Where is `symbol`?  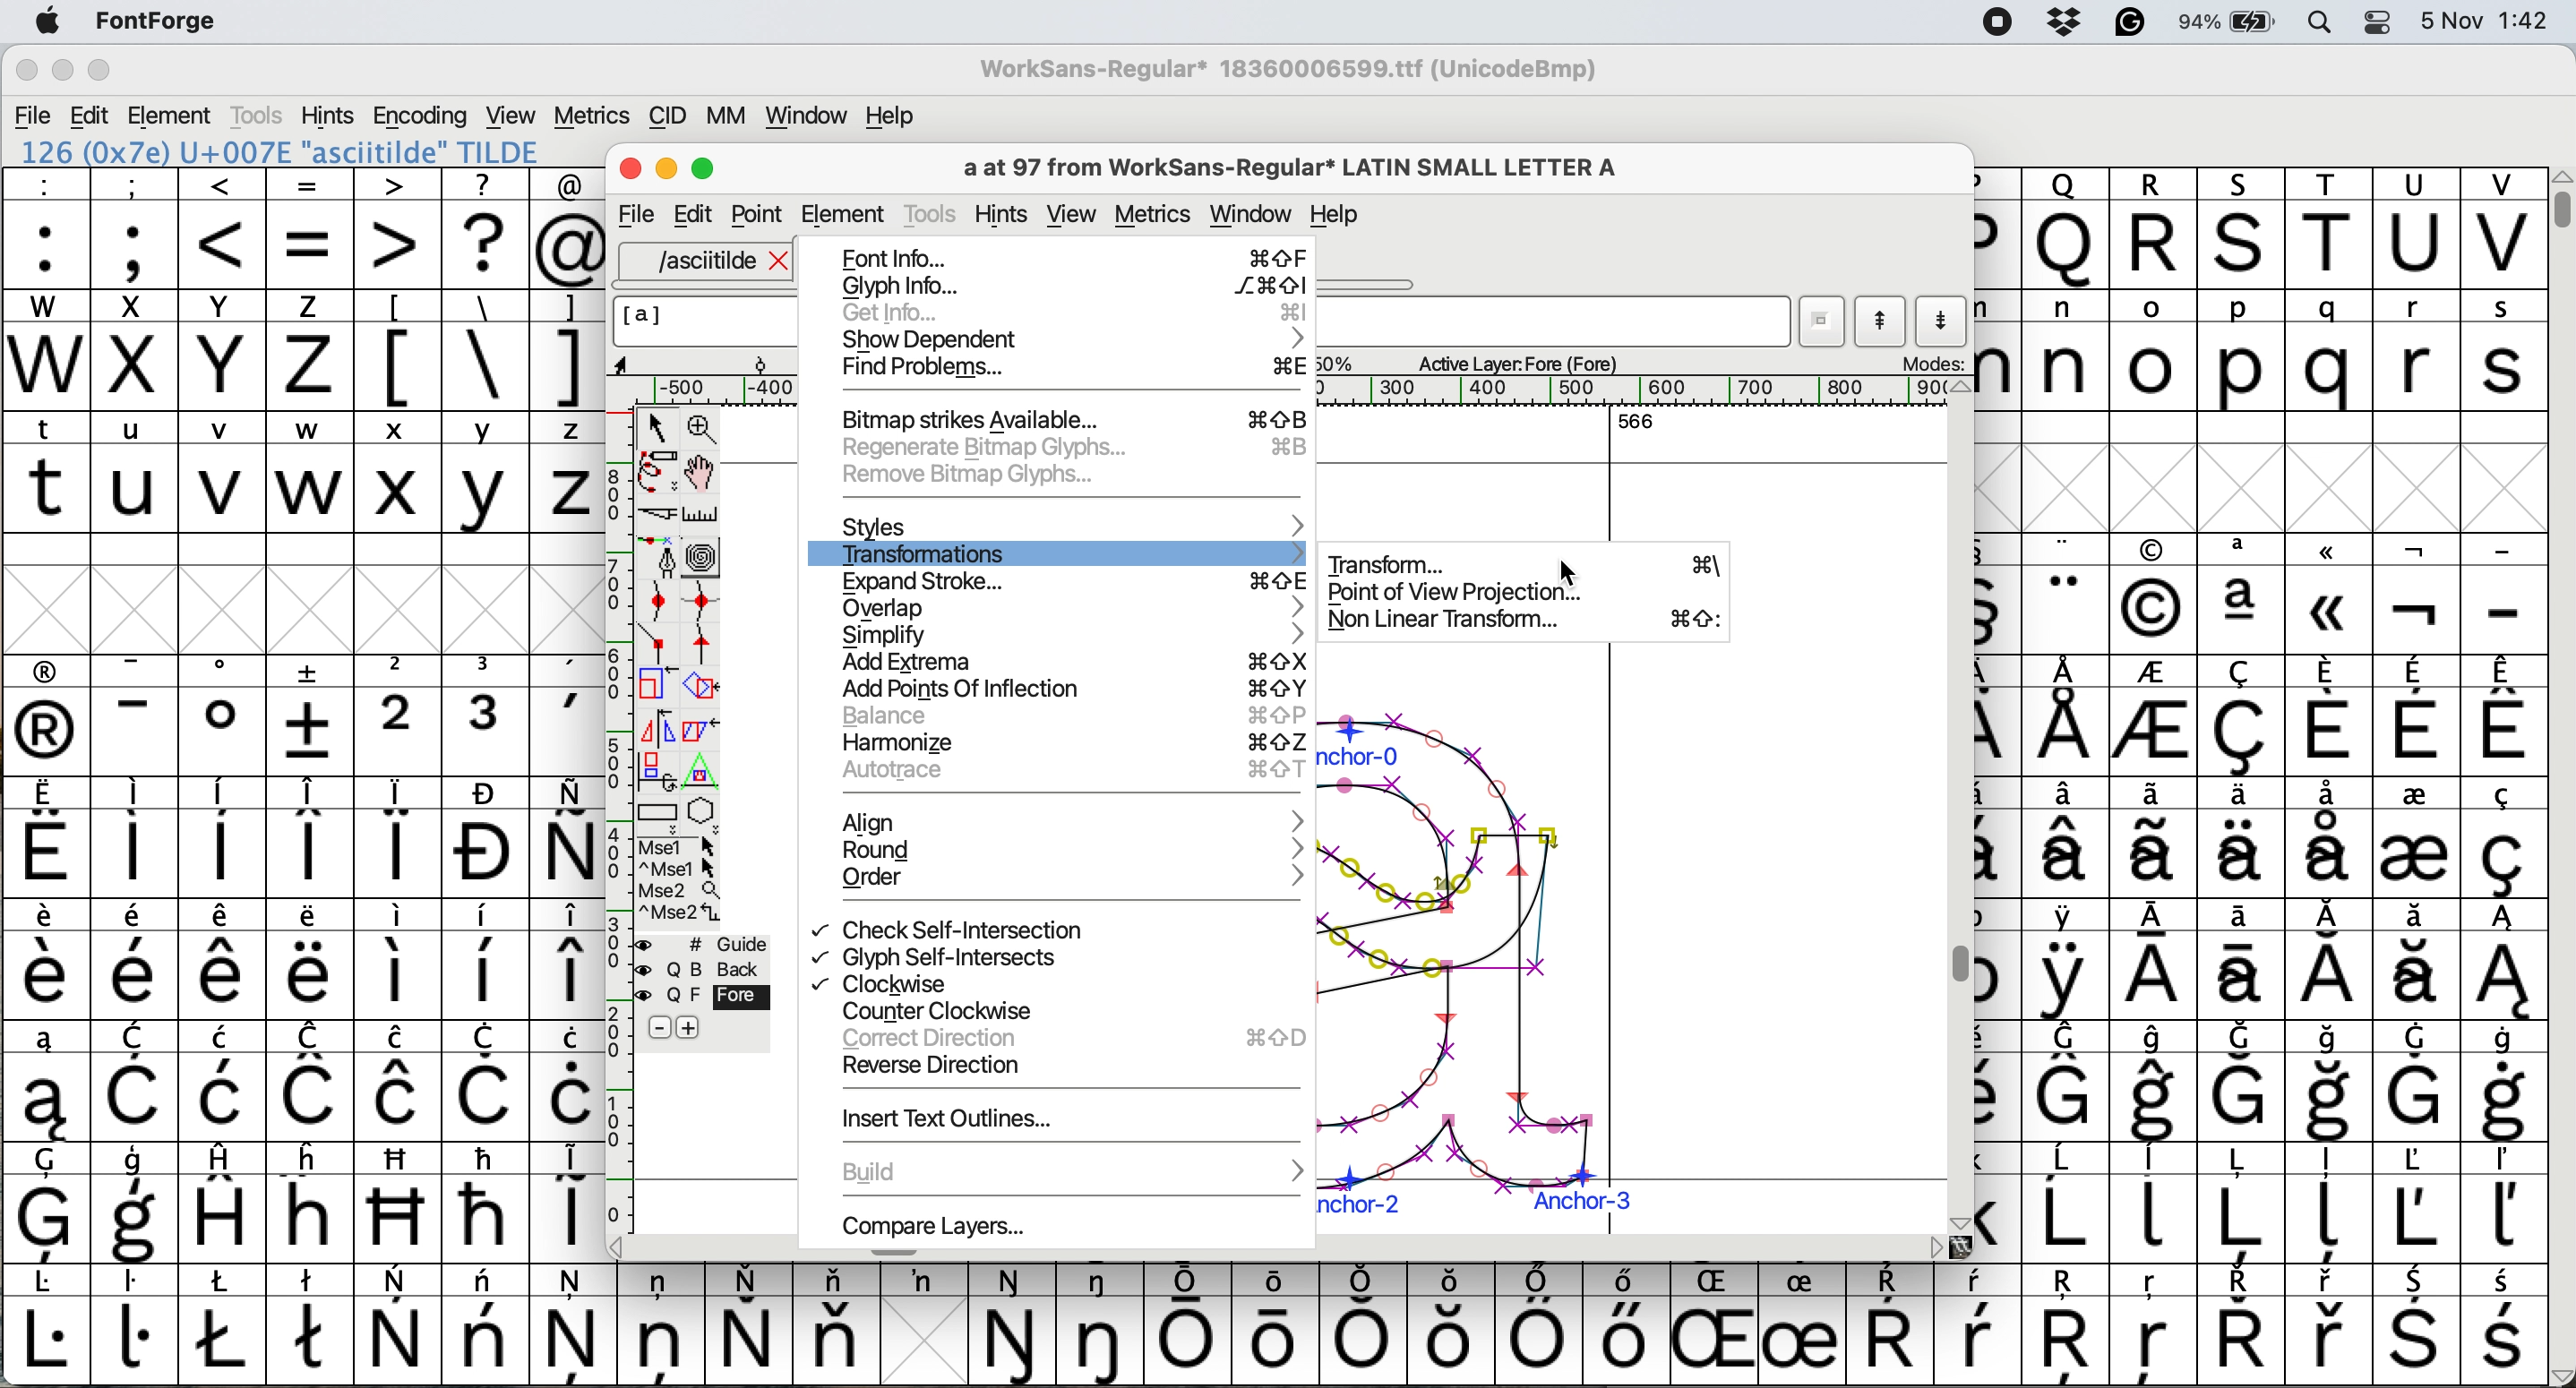
symbol is located at coordinates (136, 1205).